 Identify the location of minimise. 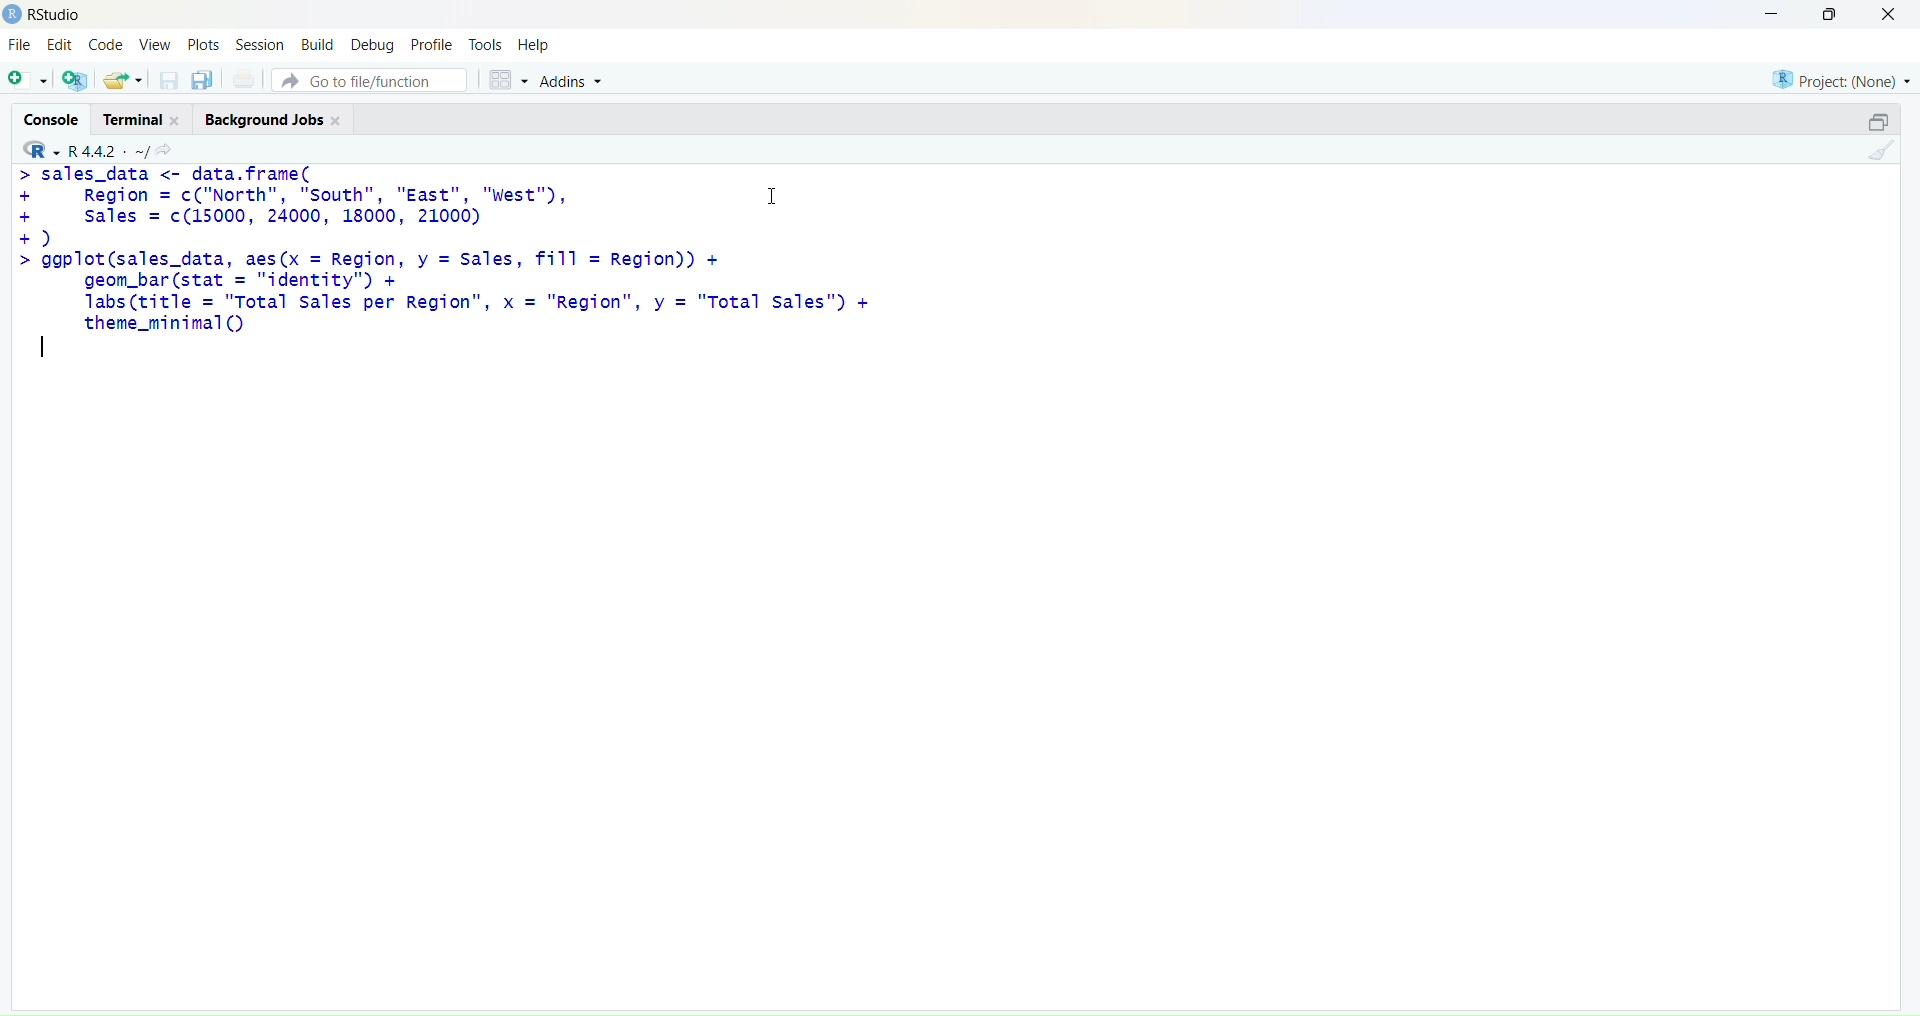
(1759, 12).